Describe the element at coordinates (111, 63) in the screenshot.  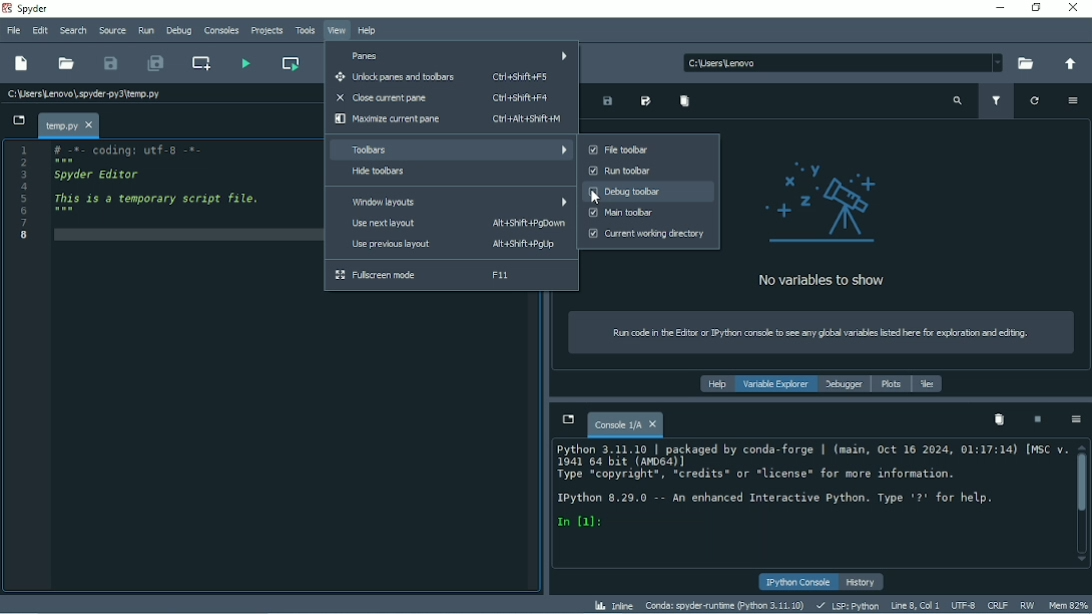
I see `Save file    ` at that location.